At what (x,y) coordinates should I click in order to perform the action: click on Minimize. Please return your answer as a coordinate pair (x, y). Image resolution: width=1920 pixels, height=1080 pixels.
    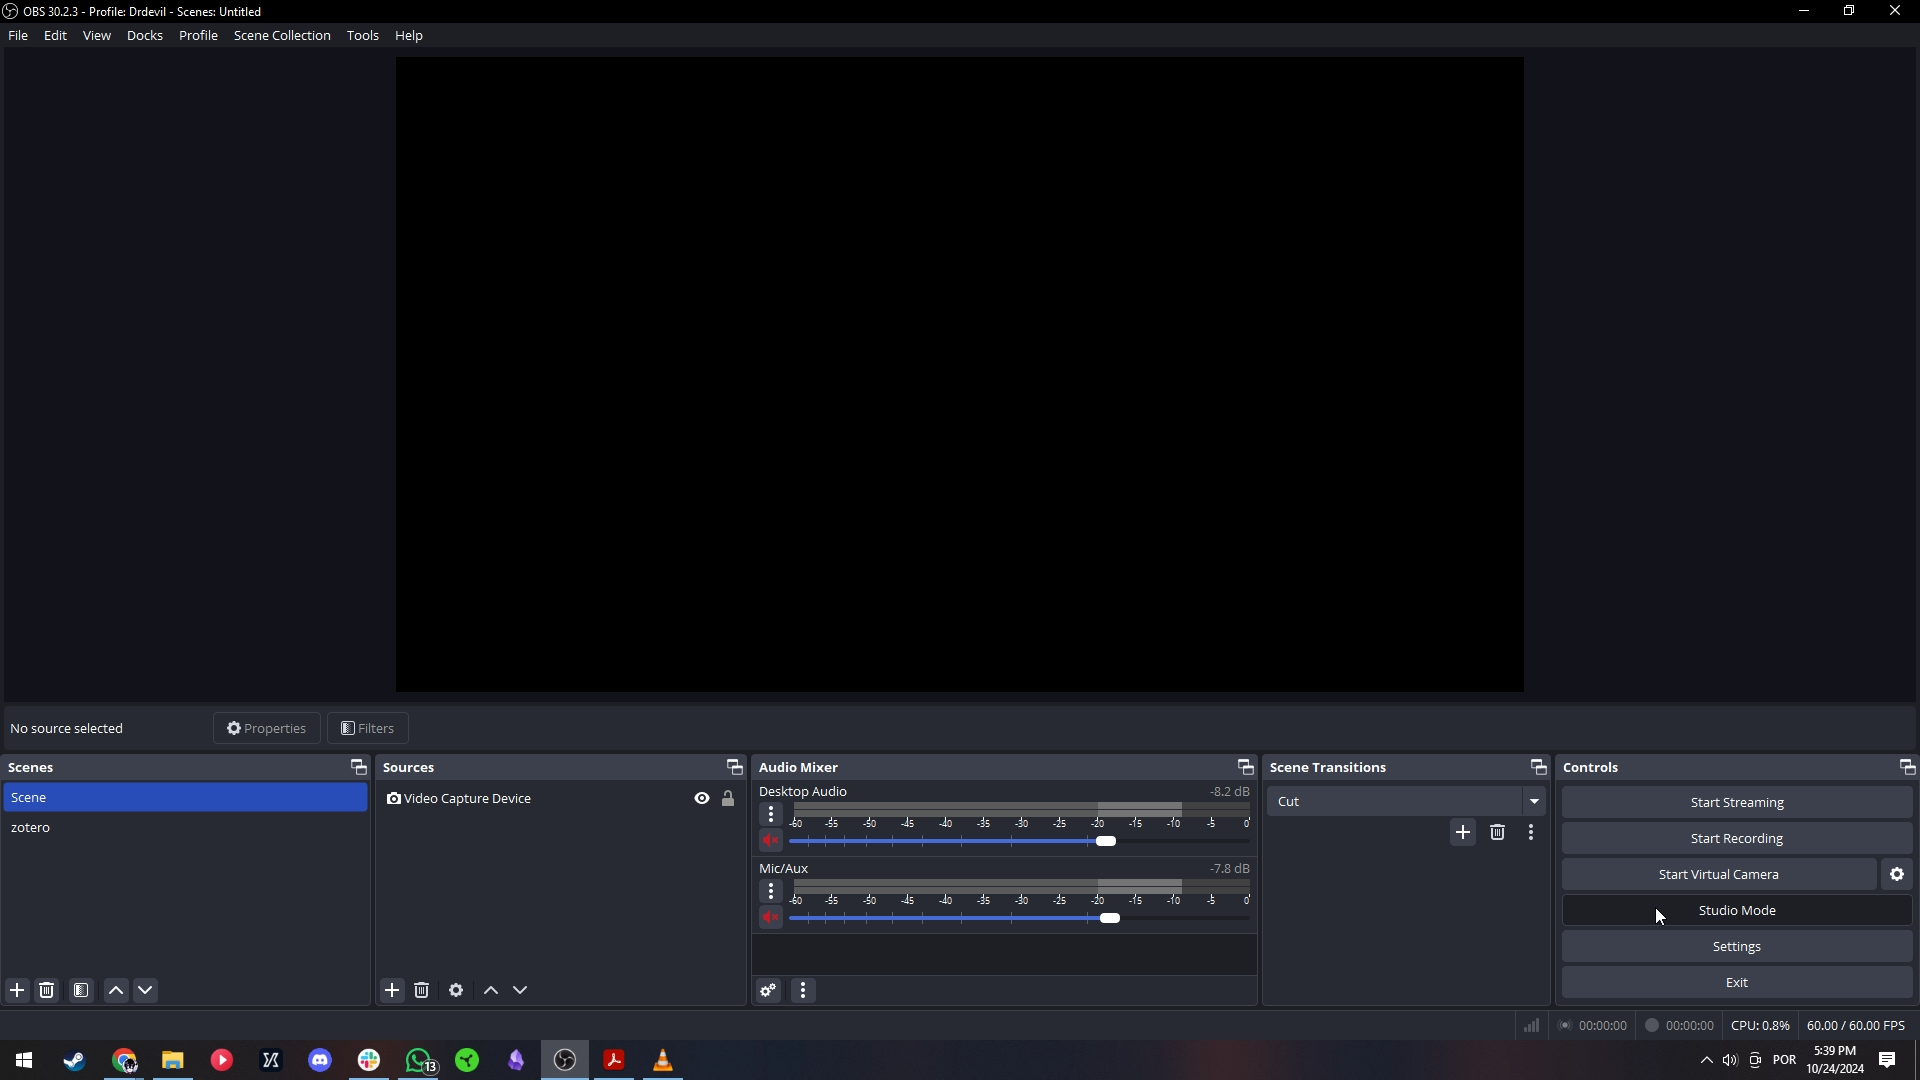
    Looking at the image, I should click on (1803, 12).